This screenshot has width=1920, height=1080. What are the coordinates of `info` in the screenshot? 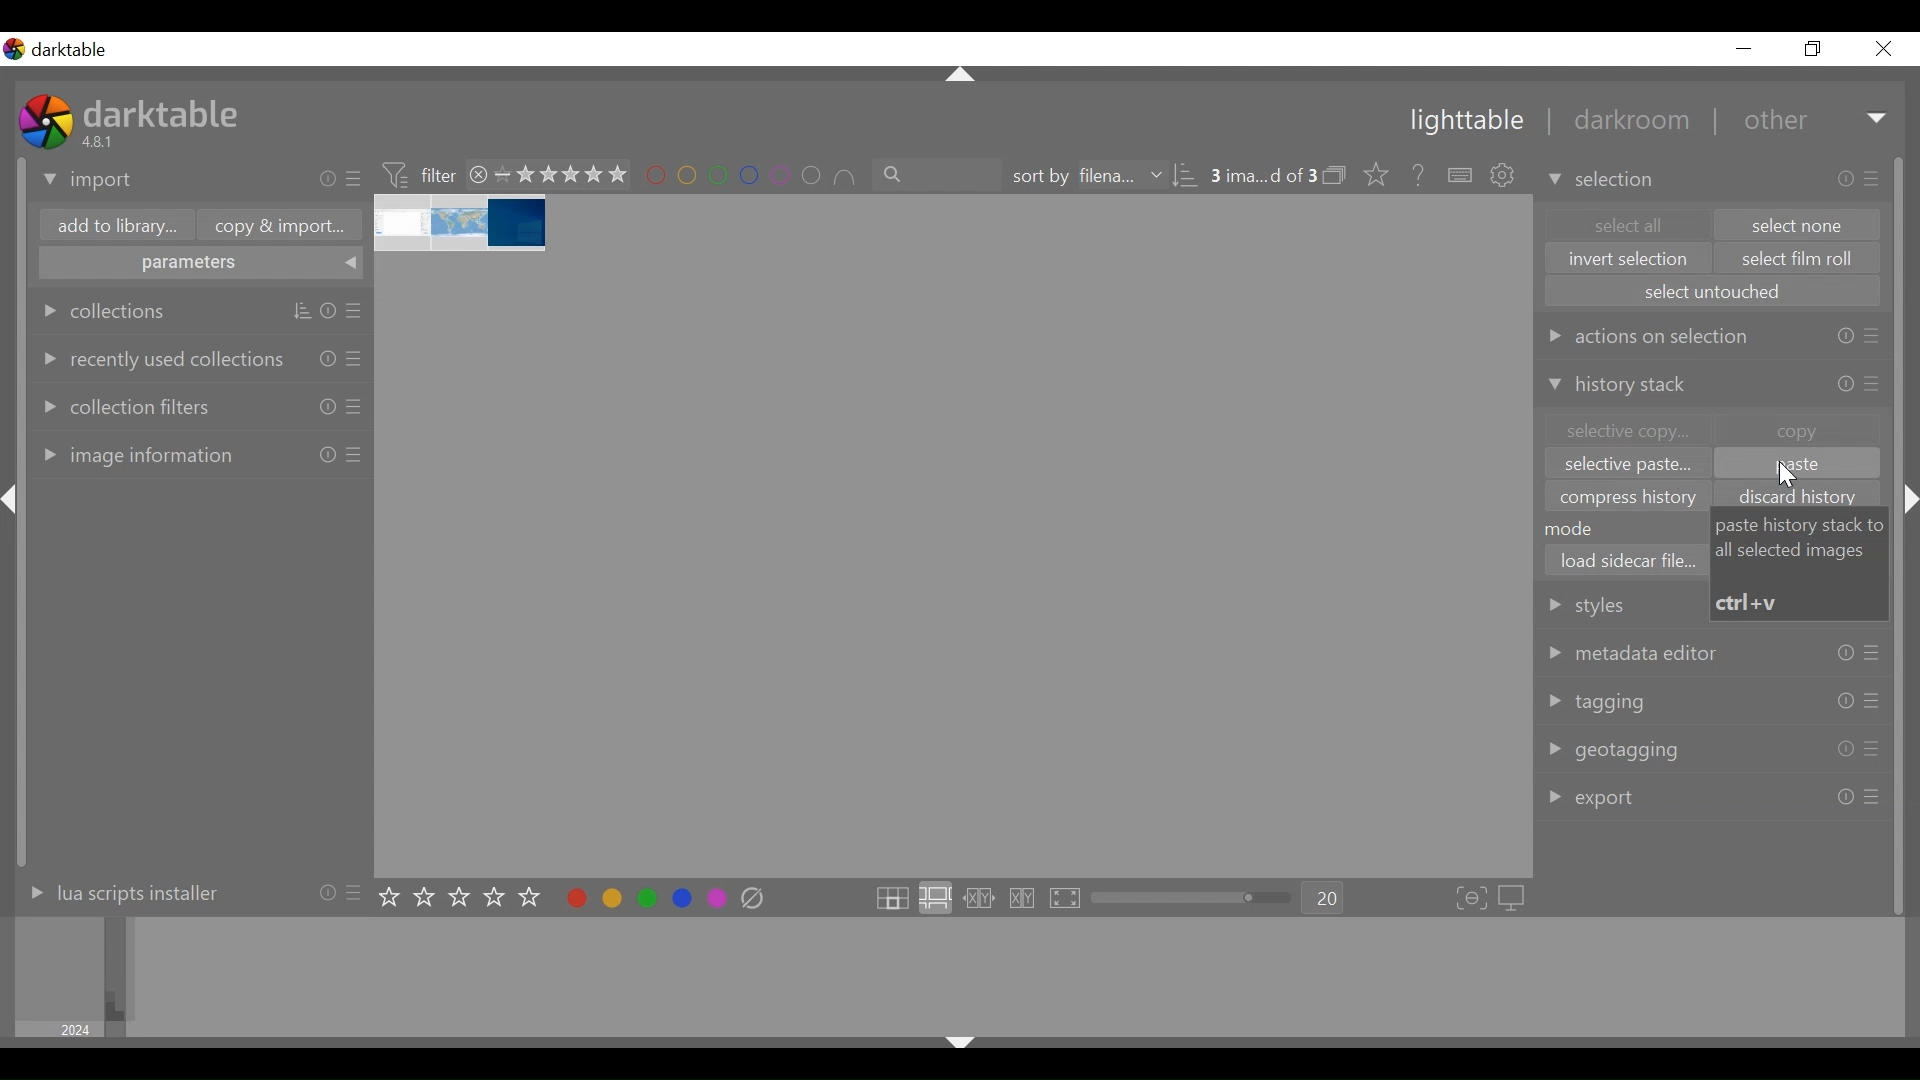 It's located at (1844, 750).